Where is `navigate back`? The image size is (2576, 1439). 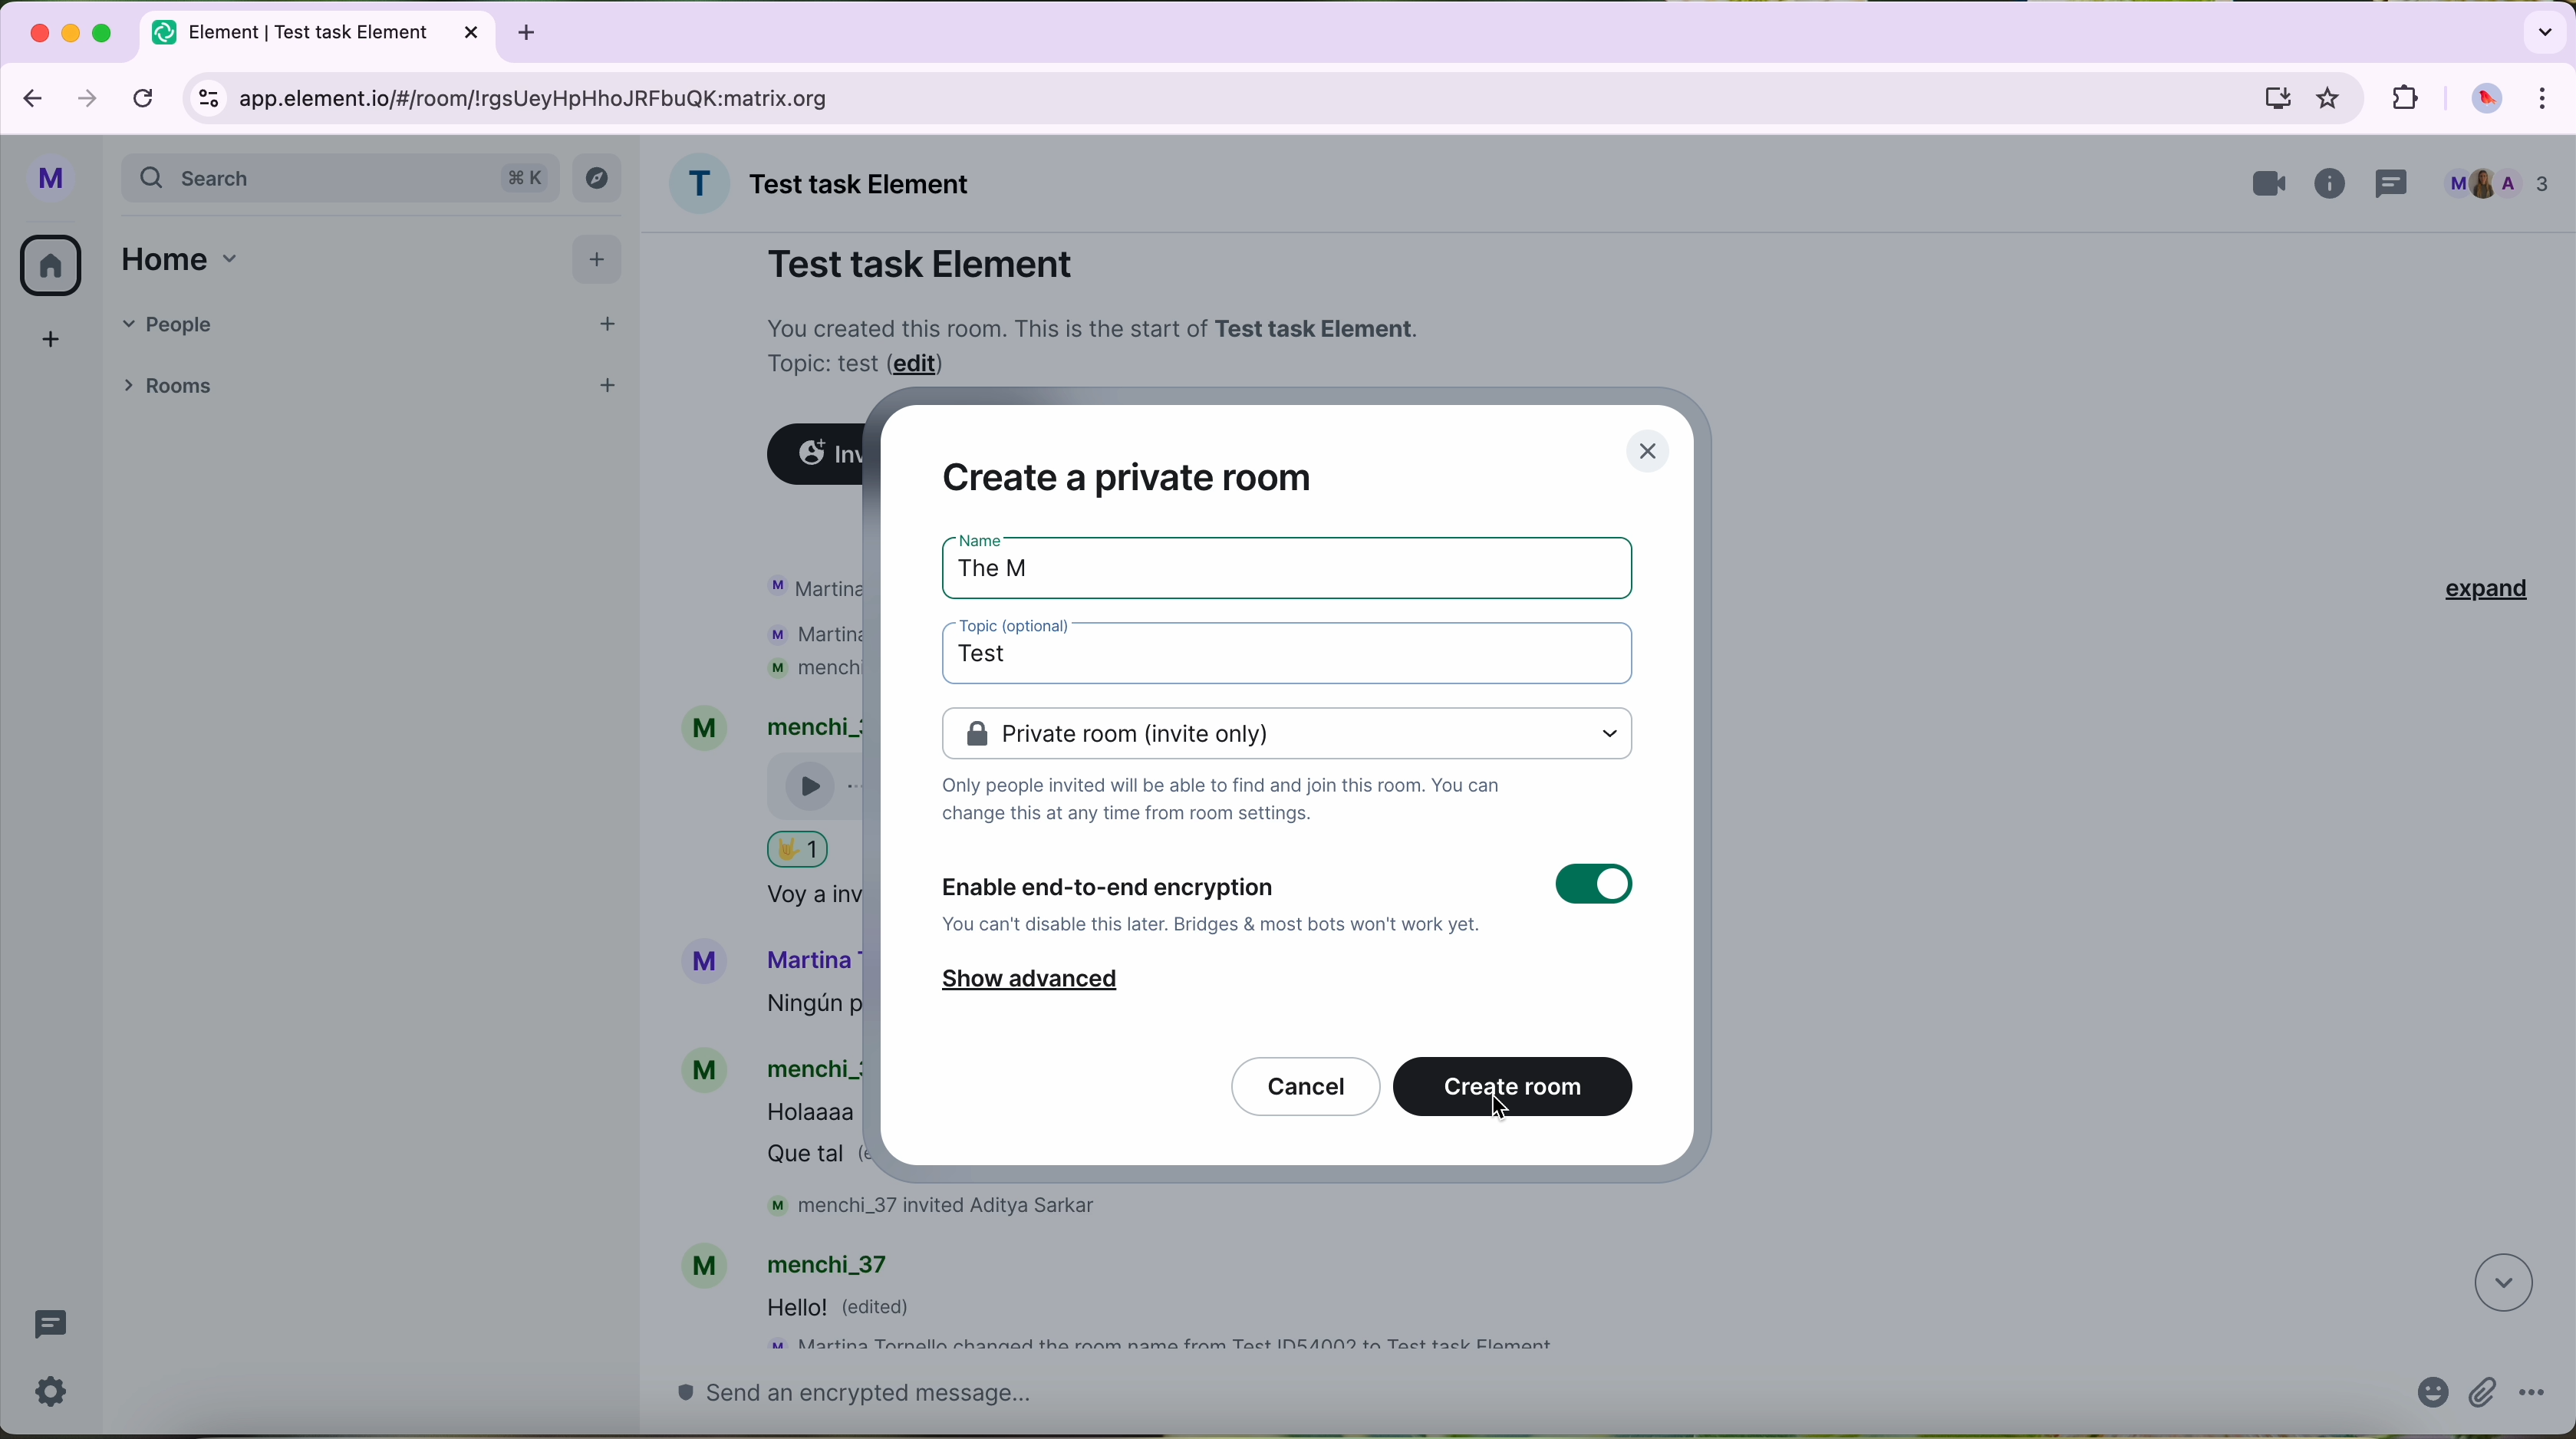
navigate back is located at coordinates (27, 93).